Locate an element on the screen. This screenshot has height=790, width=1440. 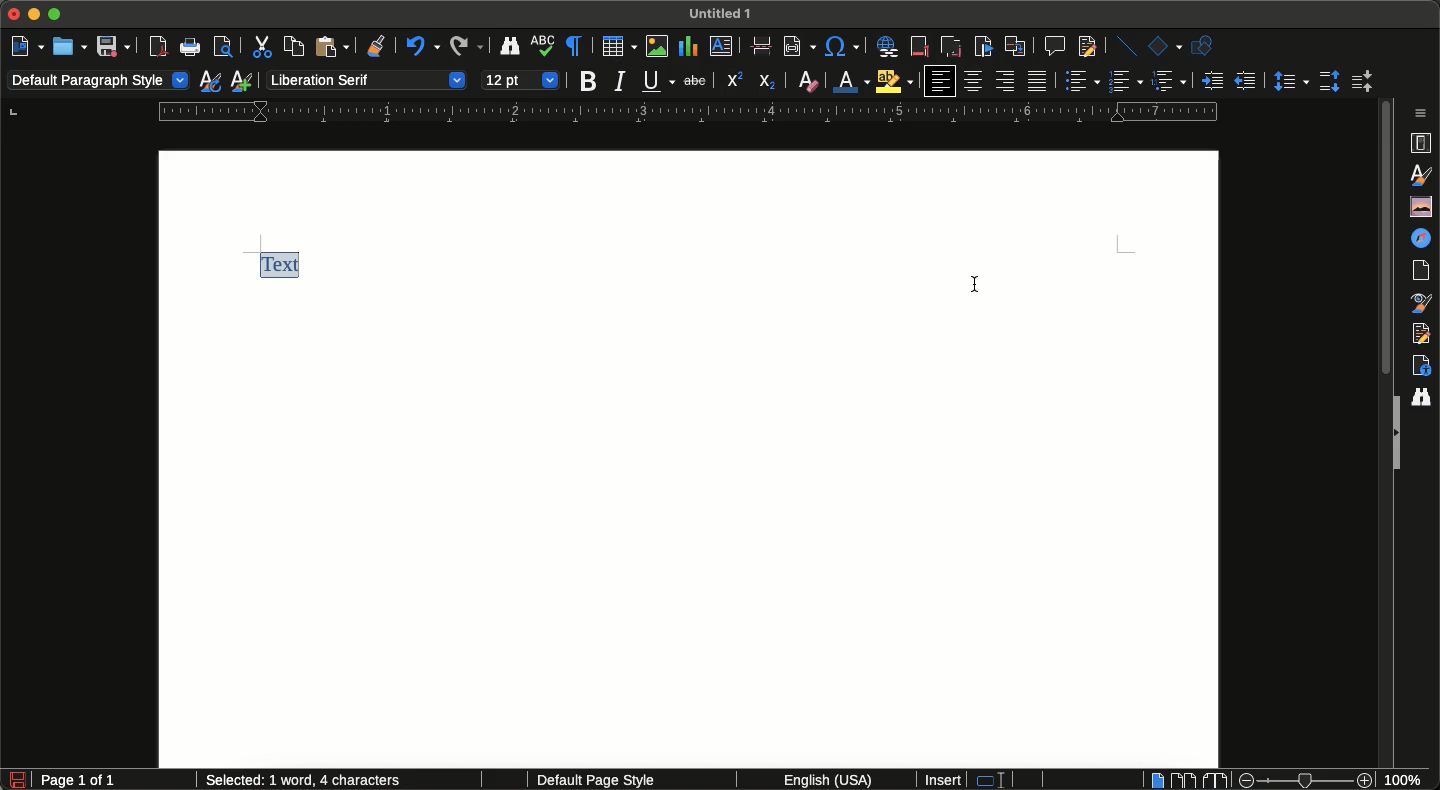
Strikethrough is located at coordinates (693, 82).